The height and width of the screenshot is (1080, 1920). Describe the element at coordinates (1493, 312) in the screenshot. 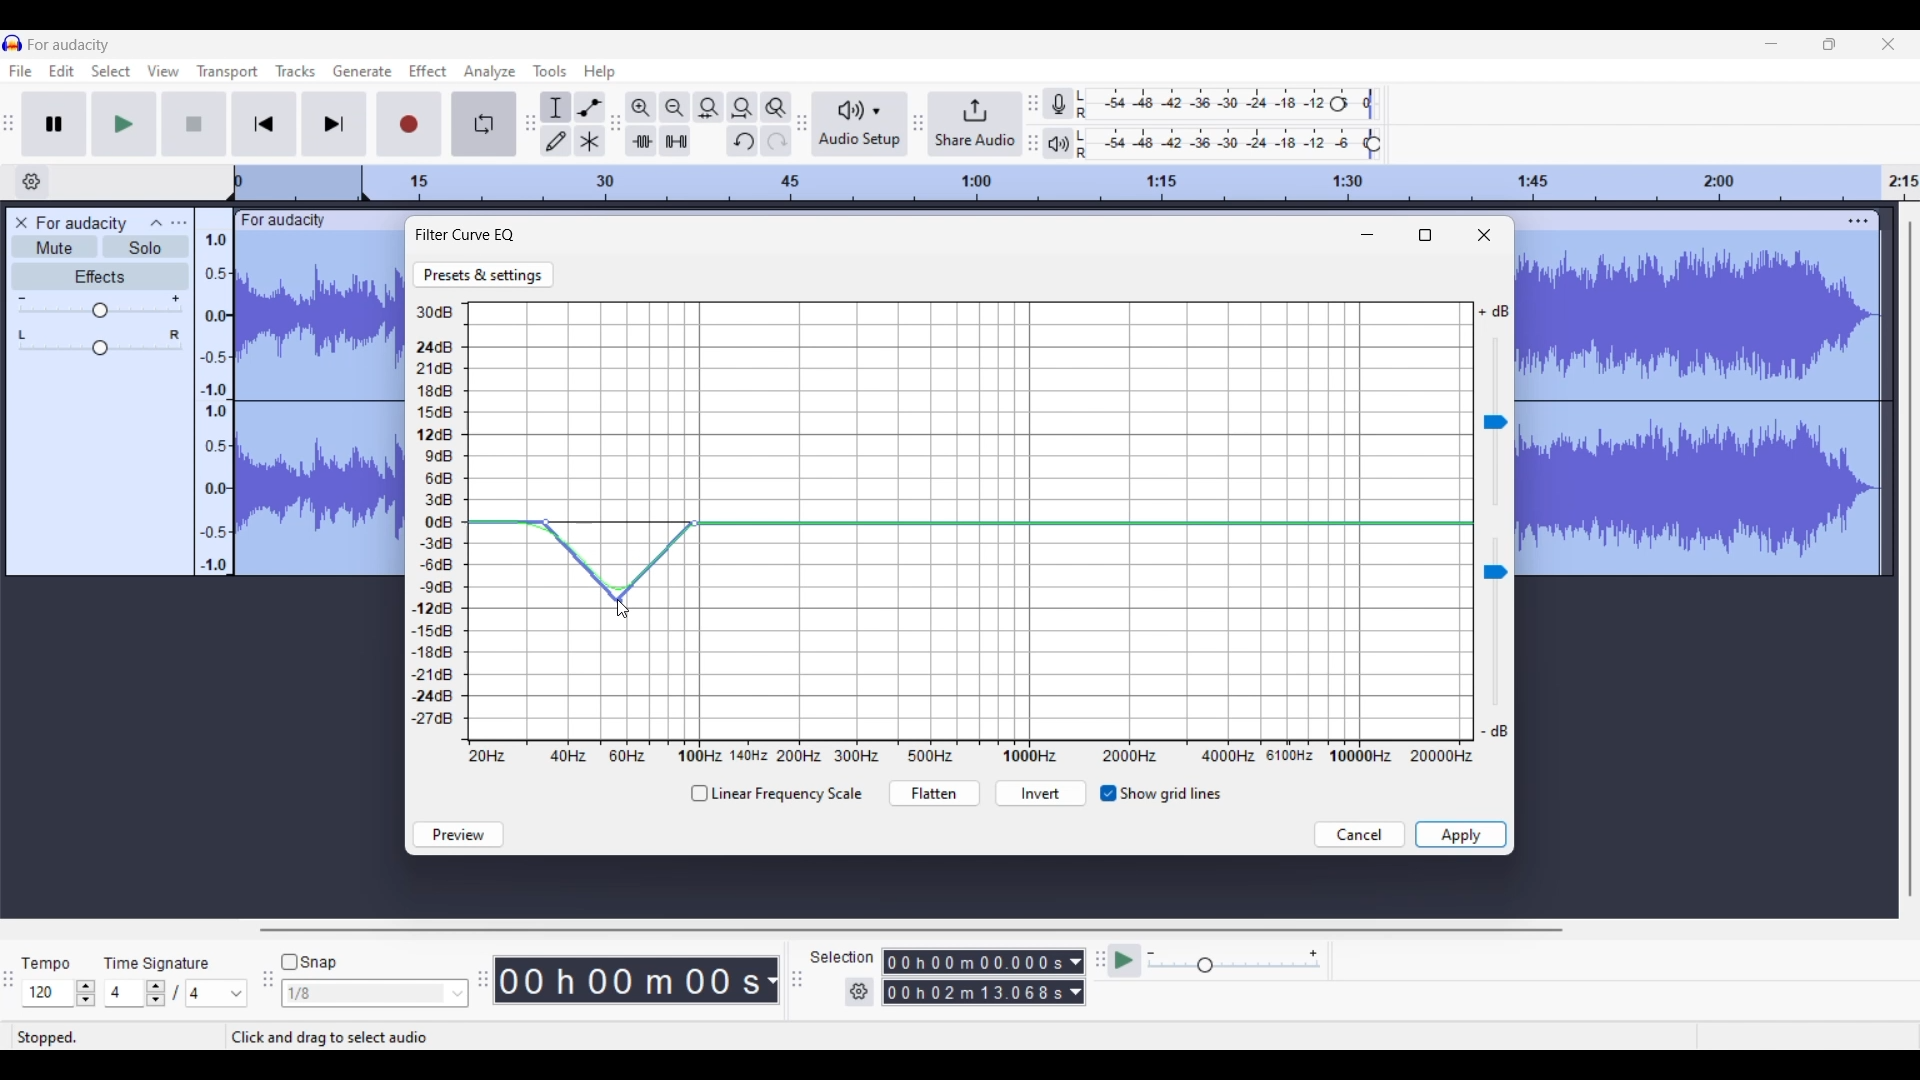

I see `Indicates max. volume` at that location.